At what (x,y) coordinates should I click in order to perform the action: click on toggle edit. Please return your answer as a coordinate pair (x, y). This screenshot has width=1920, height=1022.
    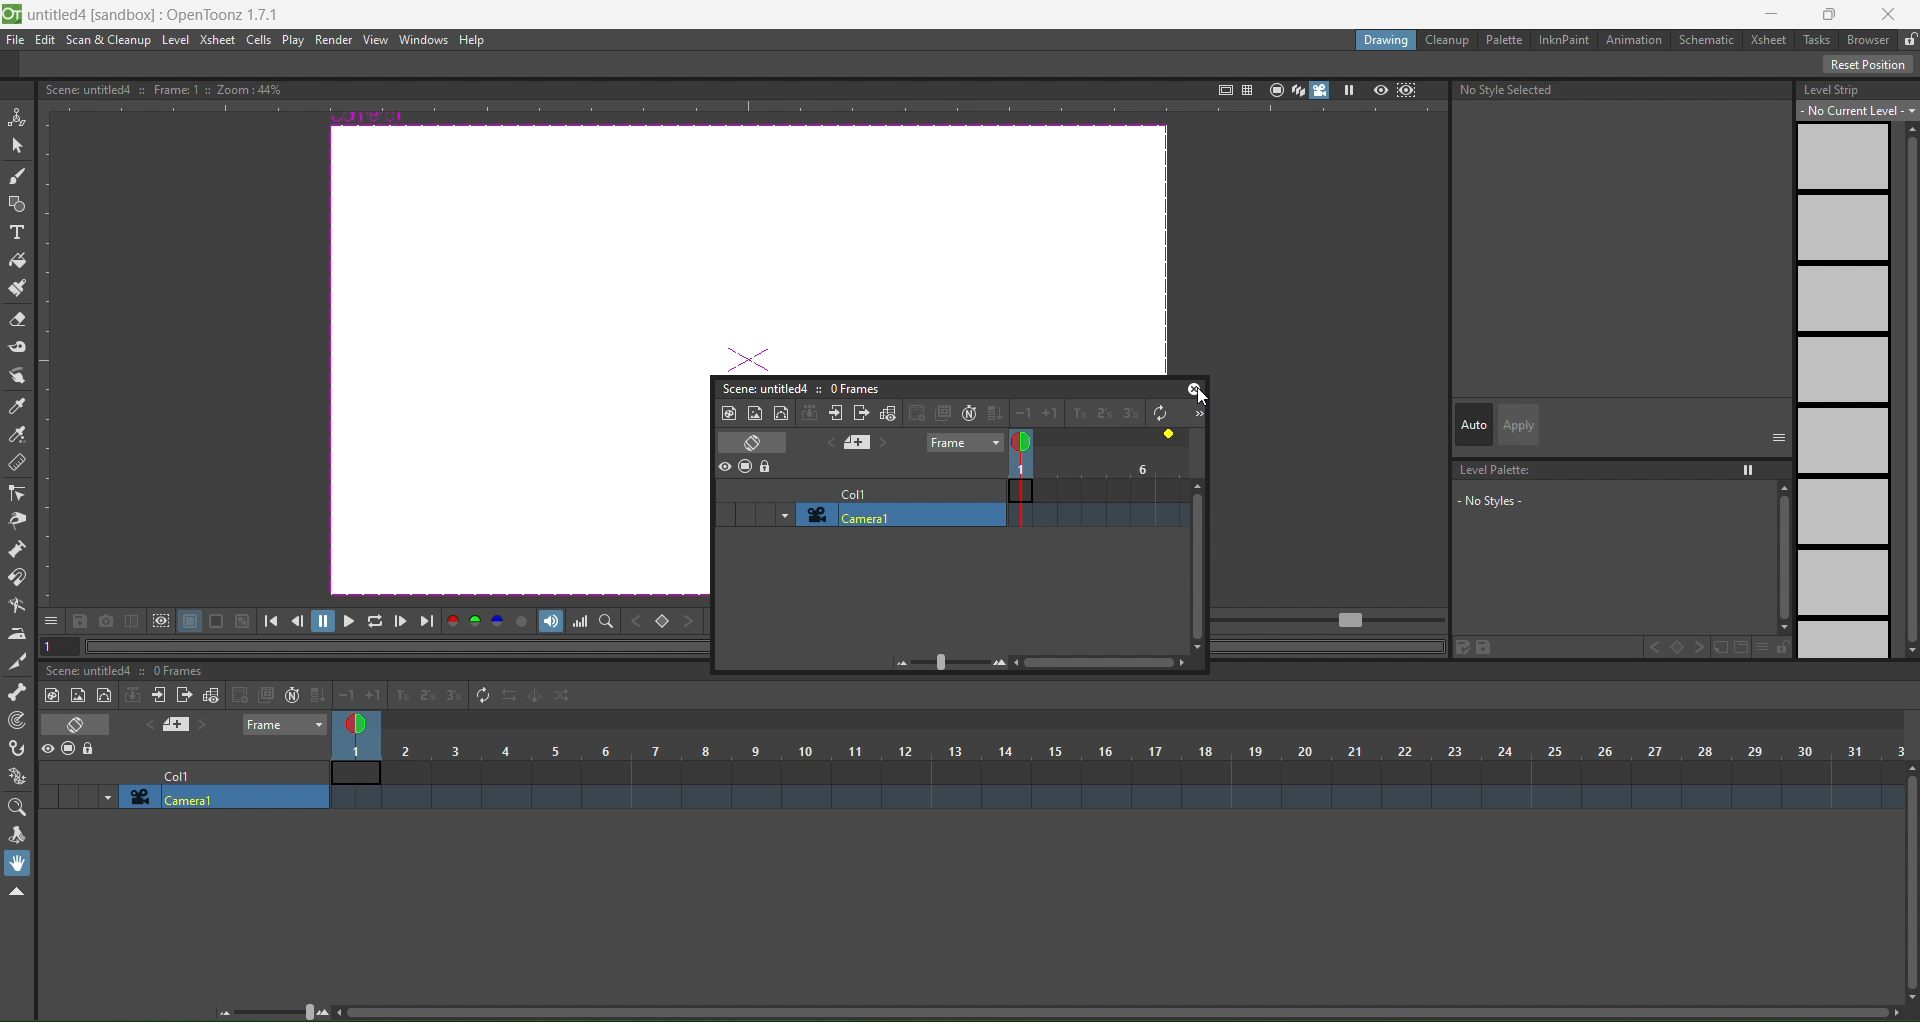
    Looking at the image, I should click on (889, 413).